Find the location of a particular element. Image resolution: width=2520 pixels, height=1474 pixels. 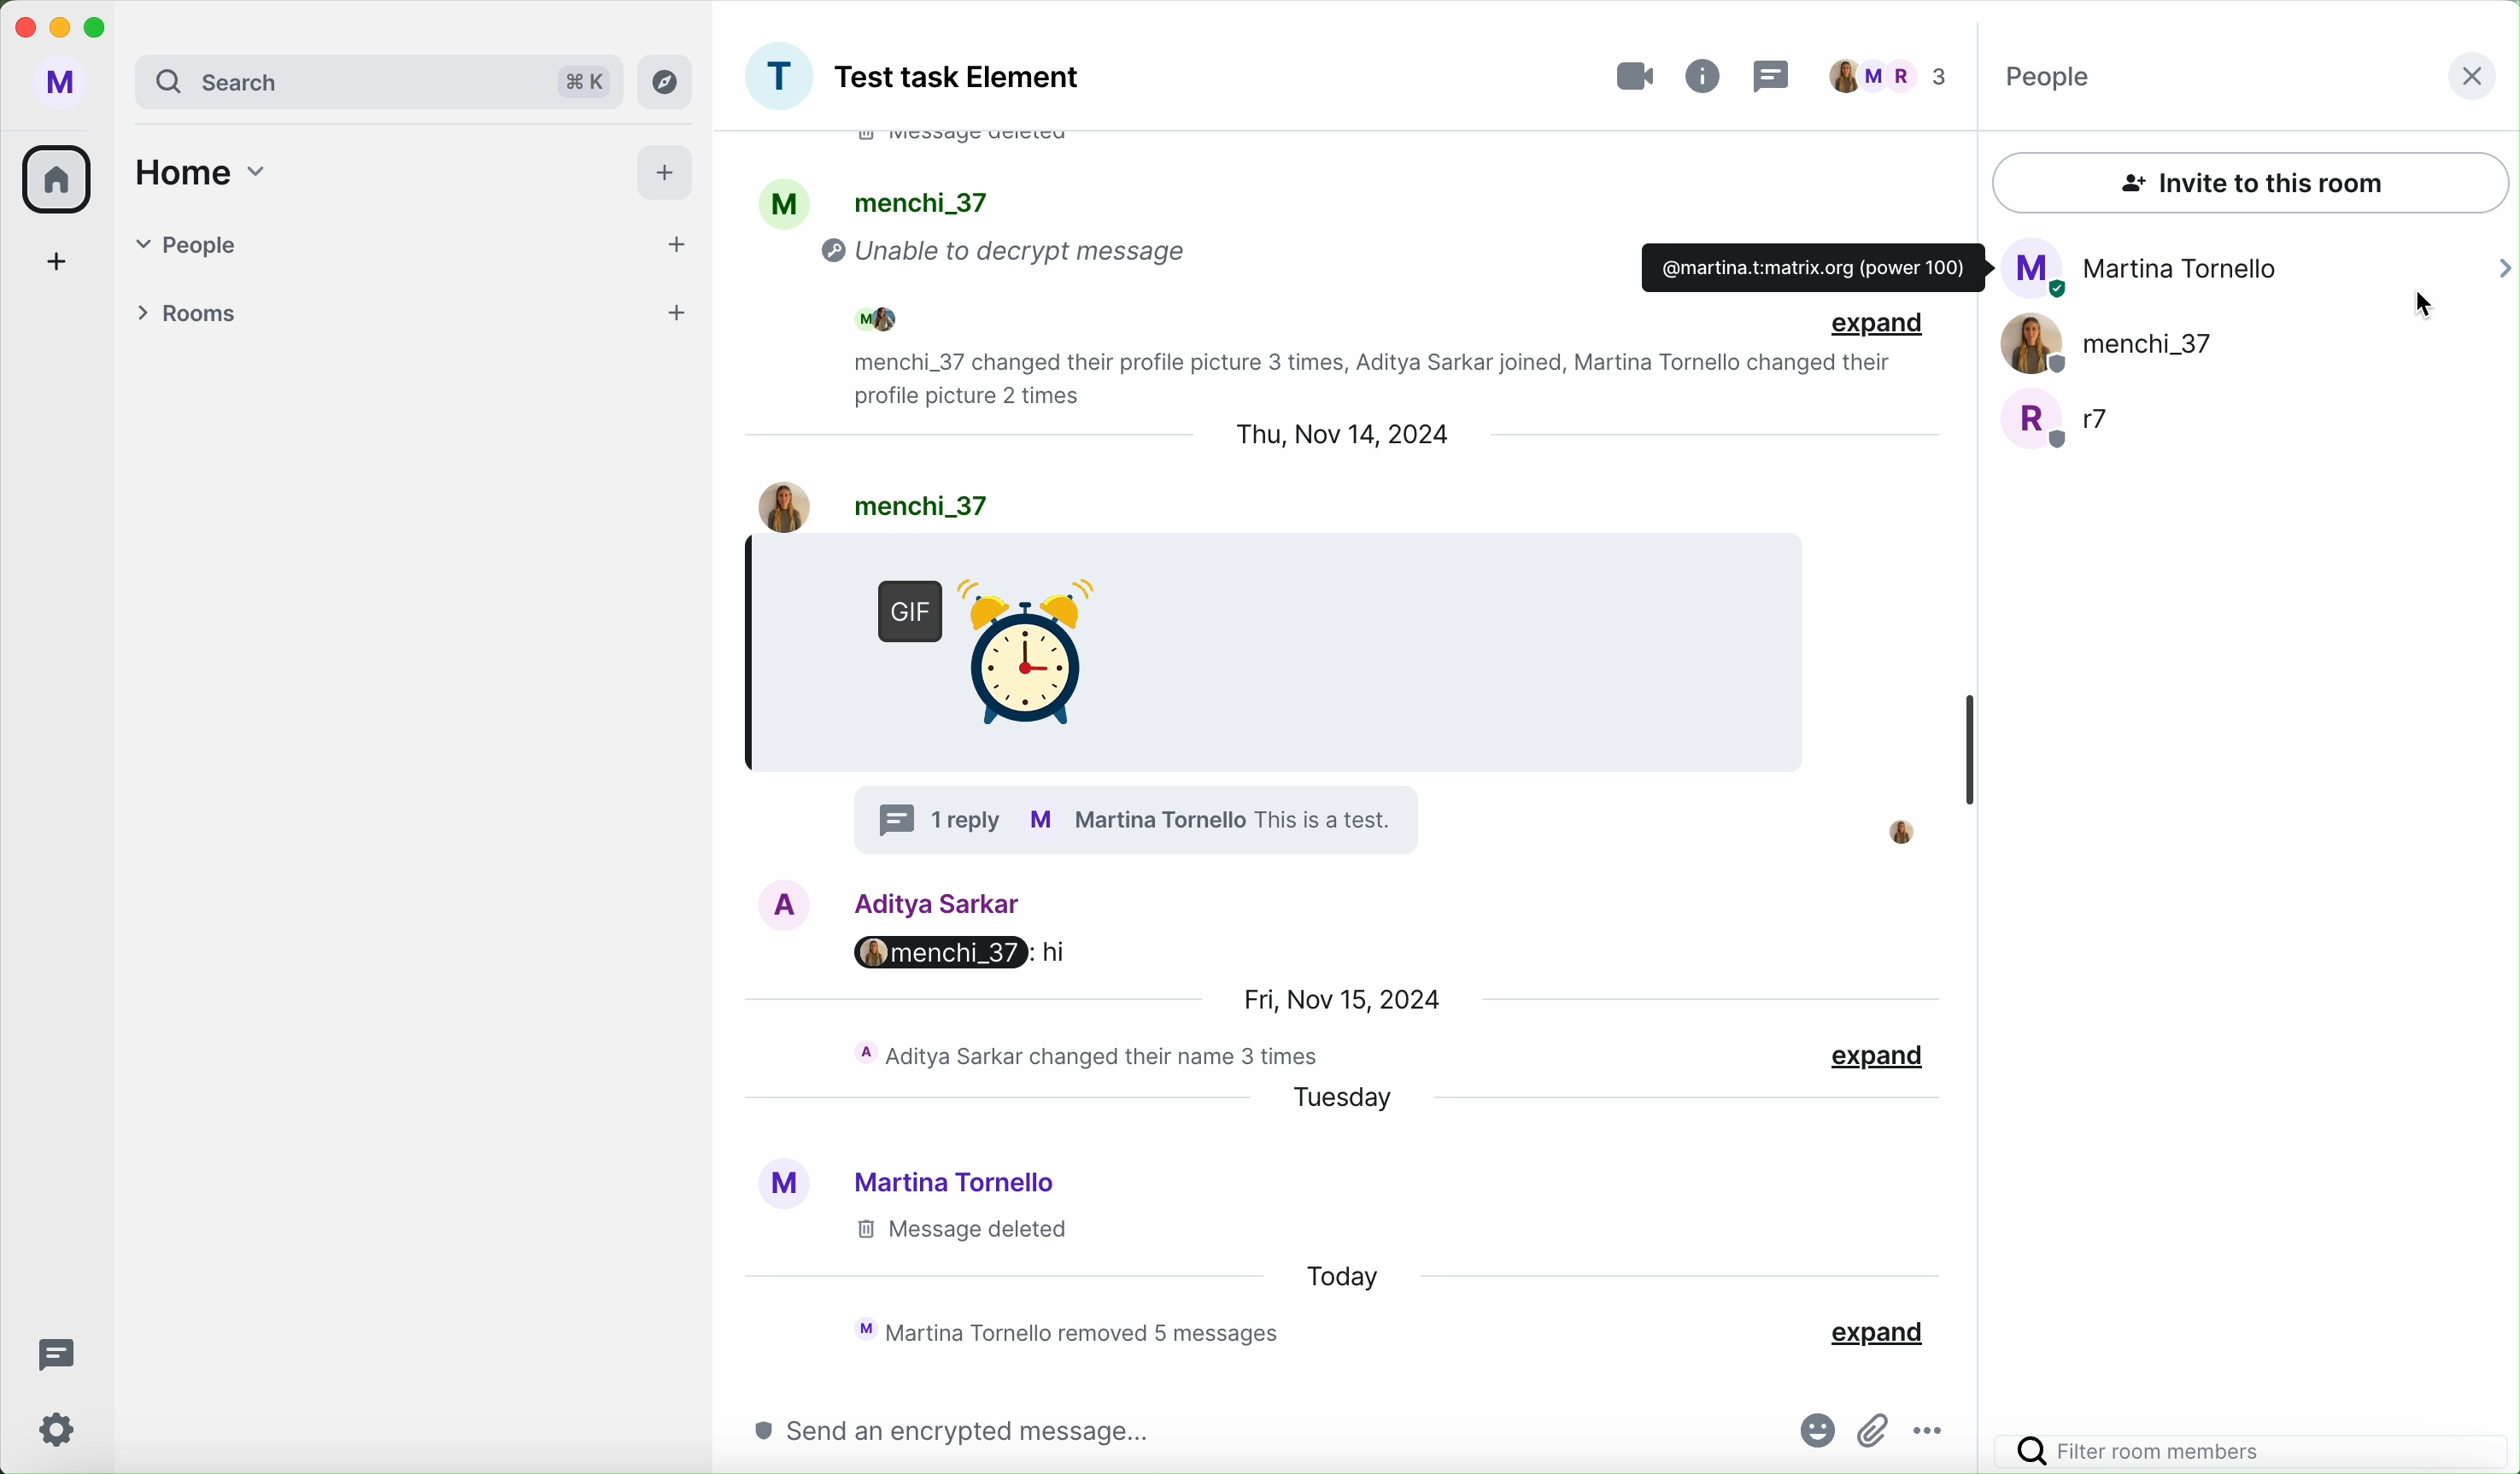

message deleted is located at coordinates (985, 145).